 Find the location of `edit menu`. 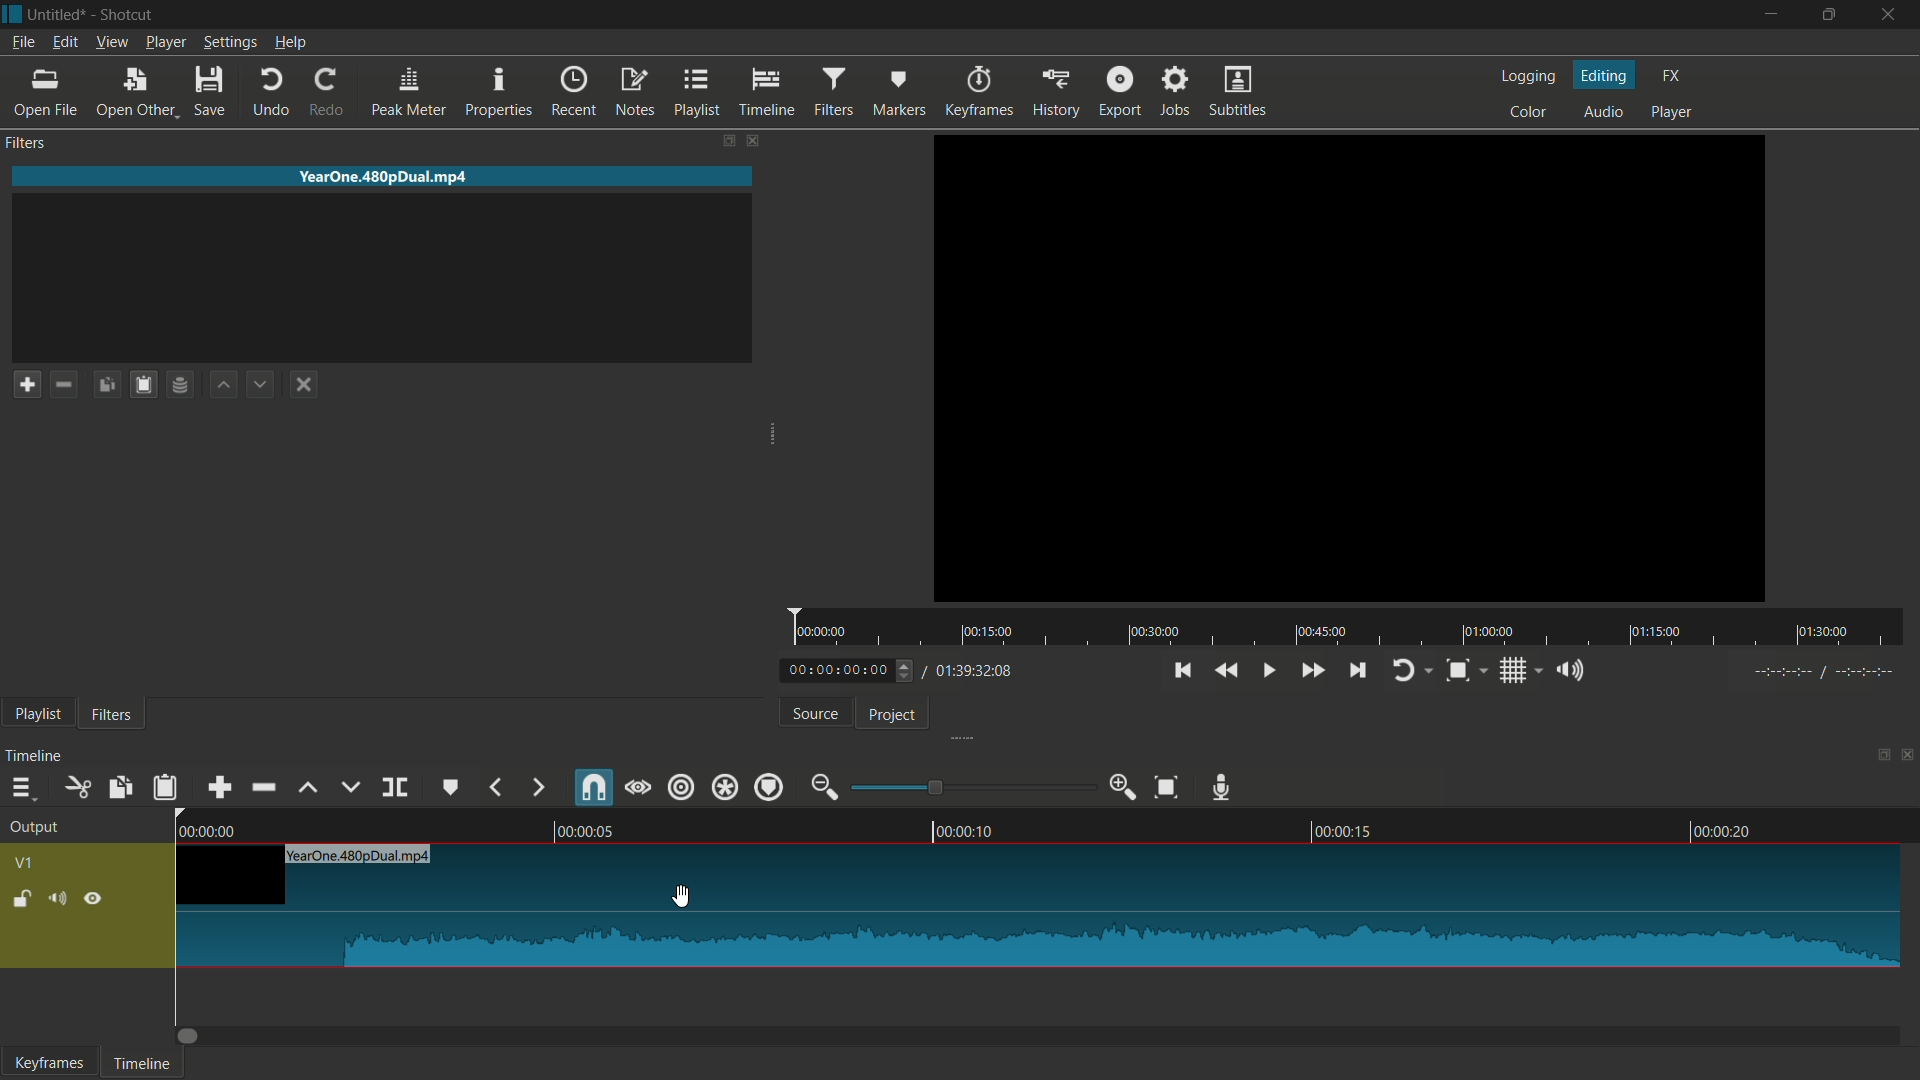

edit menu is located at coordinates (64, 42).